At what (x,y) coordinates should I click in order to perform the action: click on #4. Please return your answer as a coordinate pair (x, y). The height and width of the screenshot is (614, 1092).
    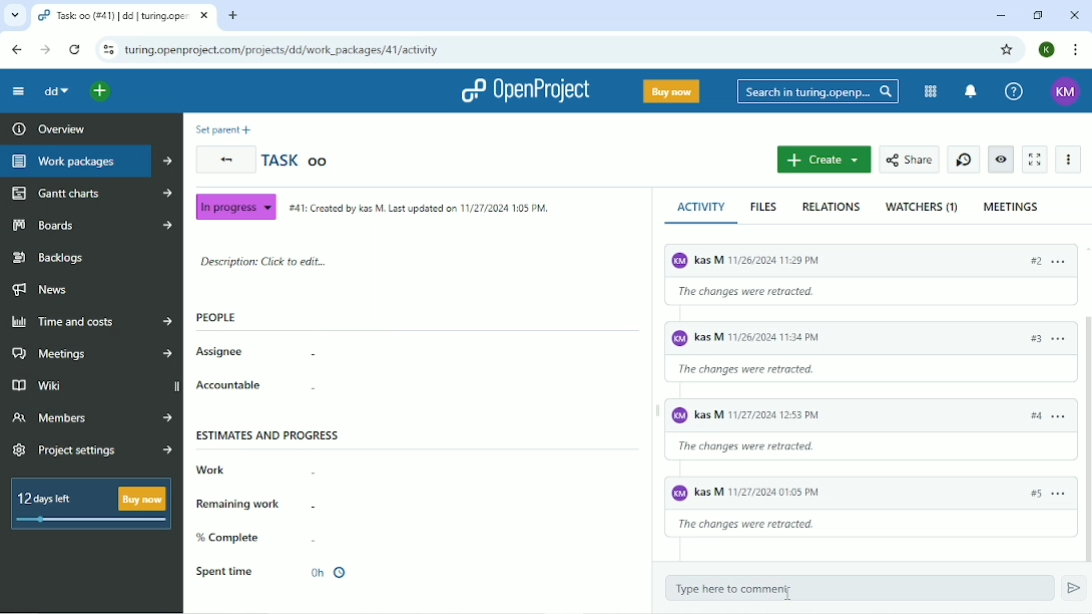
    Looking at the image, I should click on (1035, 416).